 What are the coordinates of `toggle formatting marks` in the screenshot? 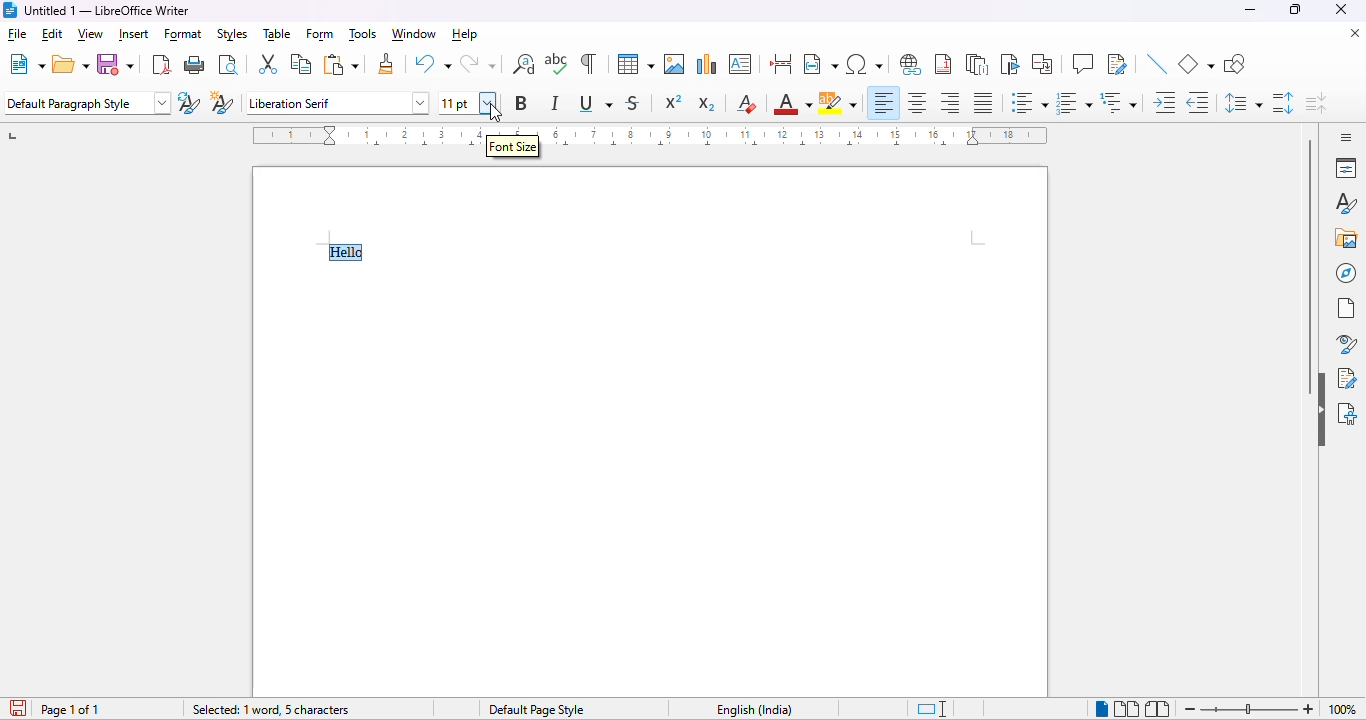 It's located at (589, 63).